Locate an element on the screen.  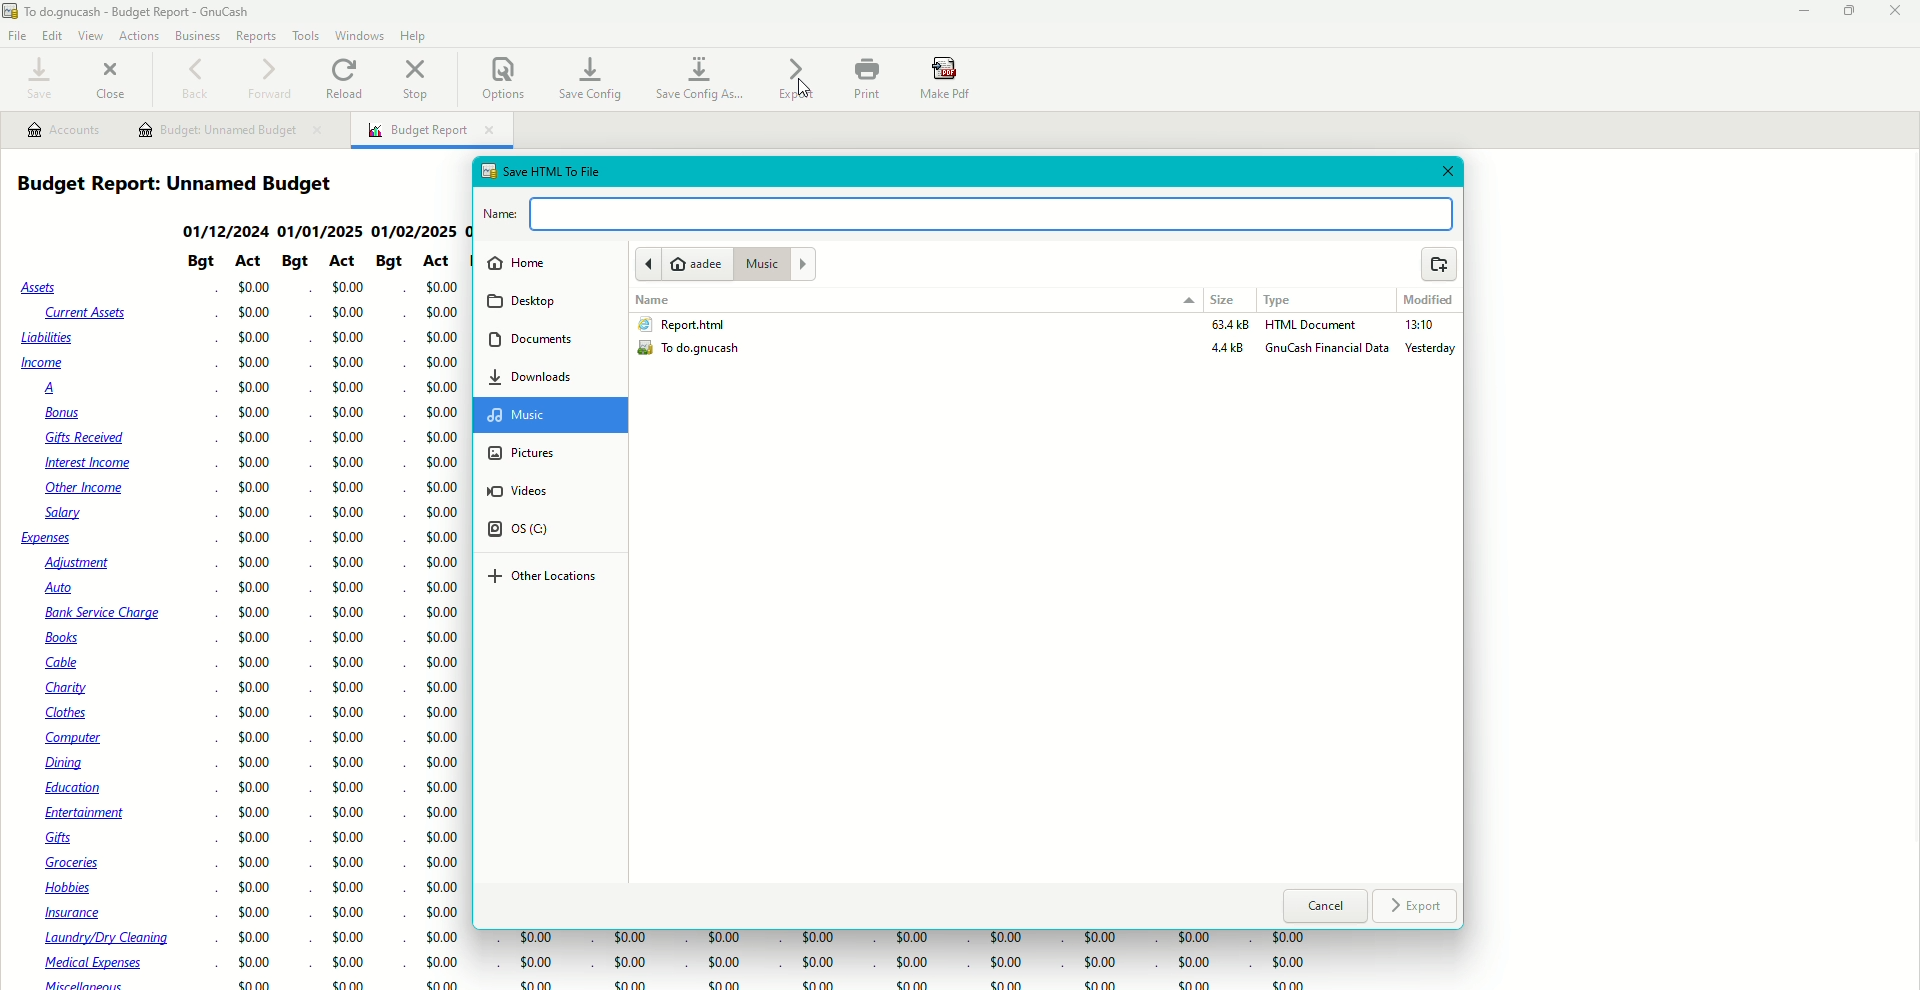
HTML  is located at coordinates (1313, 326).